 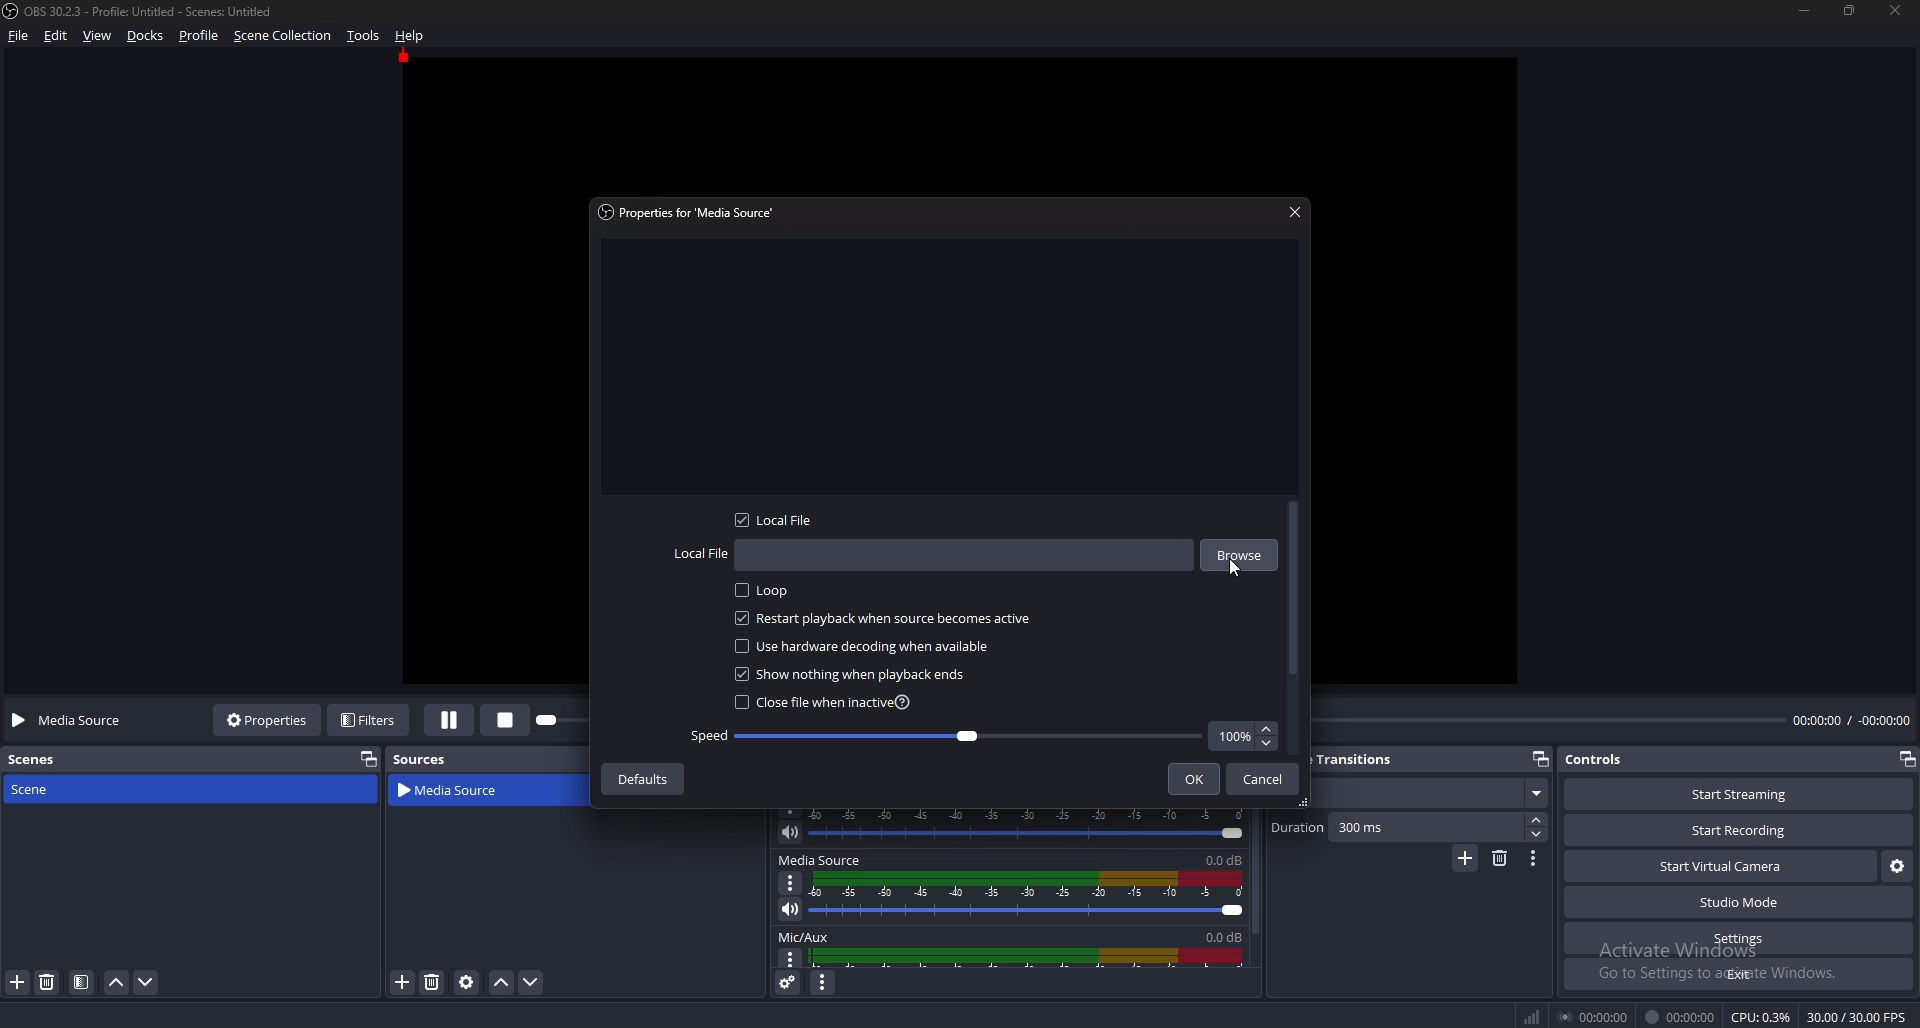 What do you see at coordinates (283, 35) in the screenshot?
I see `Scene collection` at bounding box center [283, 35].